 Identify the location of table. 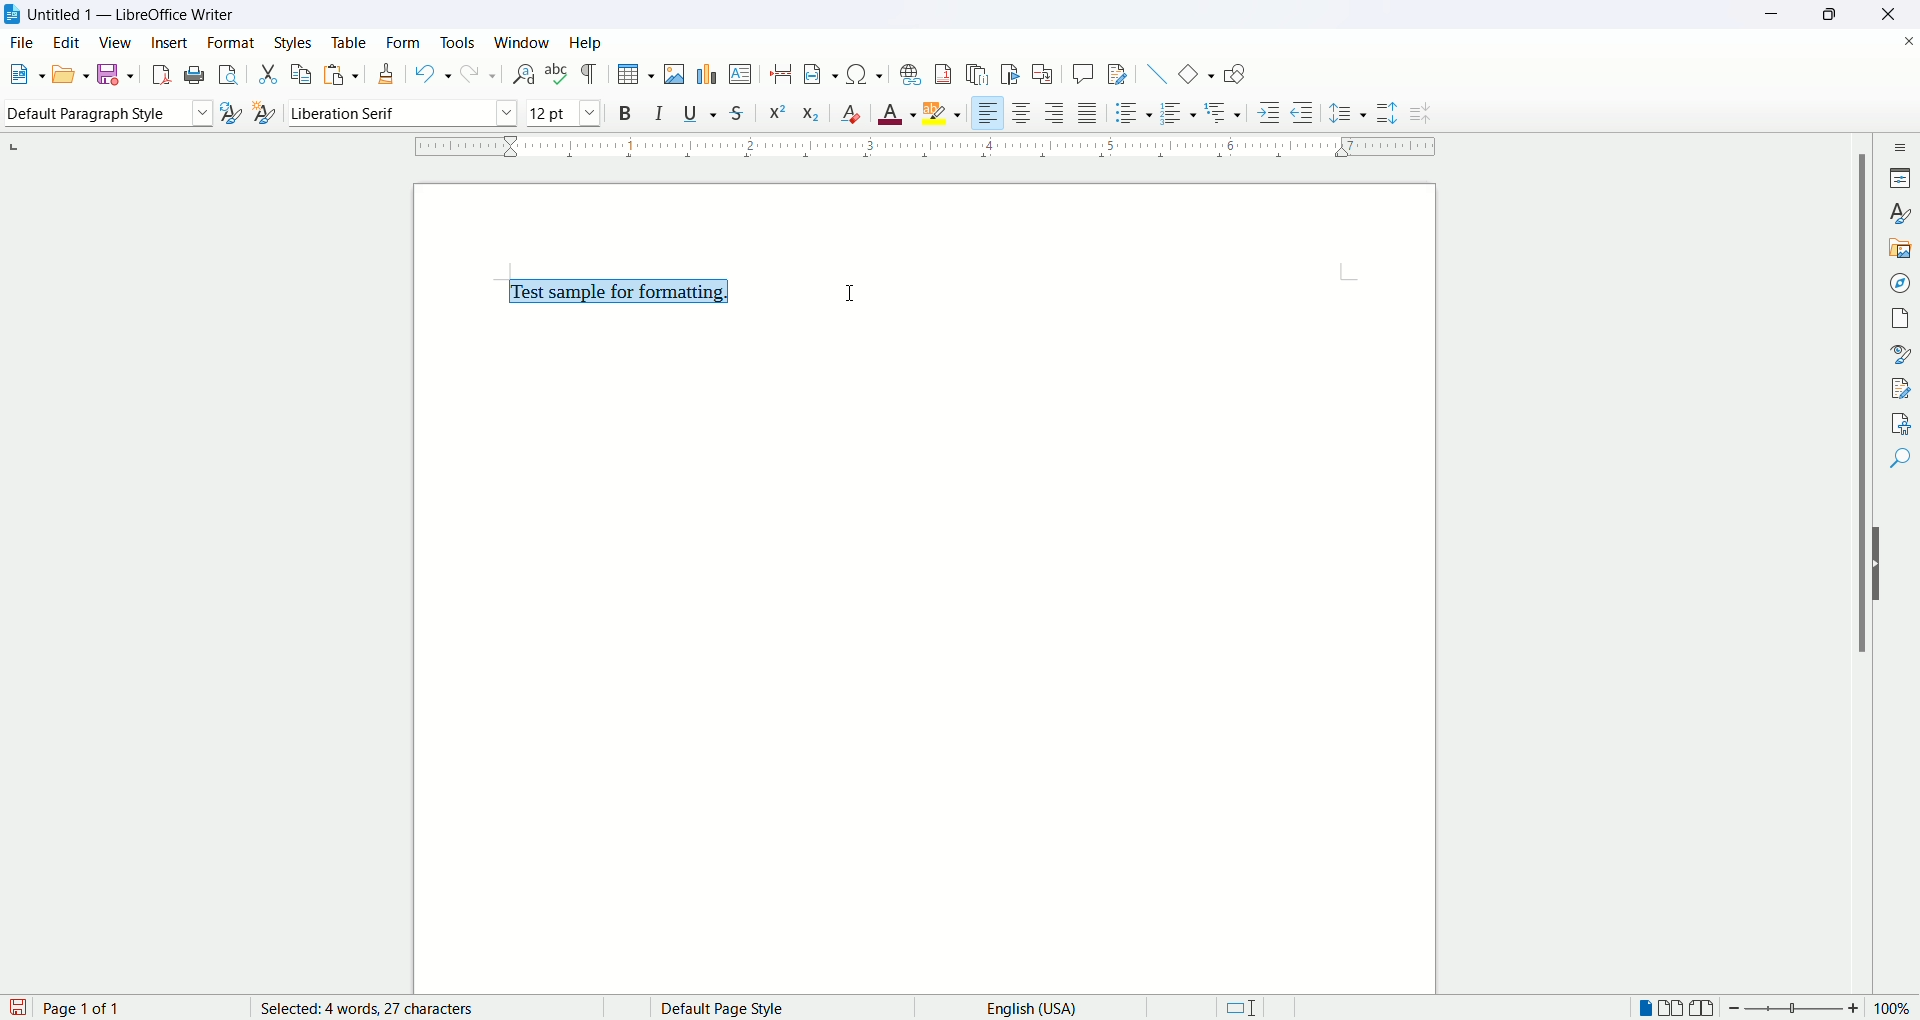
(350, 42).